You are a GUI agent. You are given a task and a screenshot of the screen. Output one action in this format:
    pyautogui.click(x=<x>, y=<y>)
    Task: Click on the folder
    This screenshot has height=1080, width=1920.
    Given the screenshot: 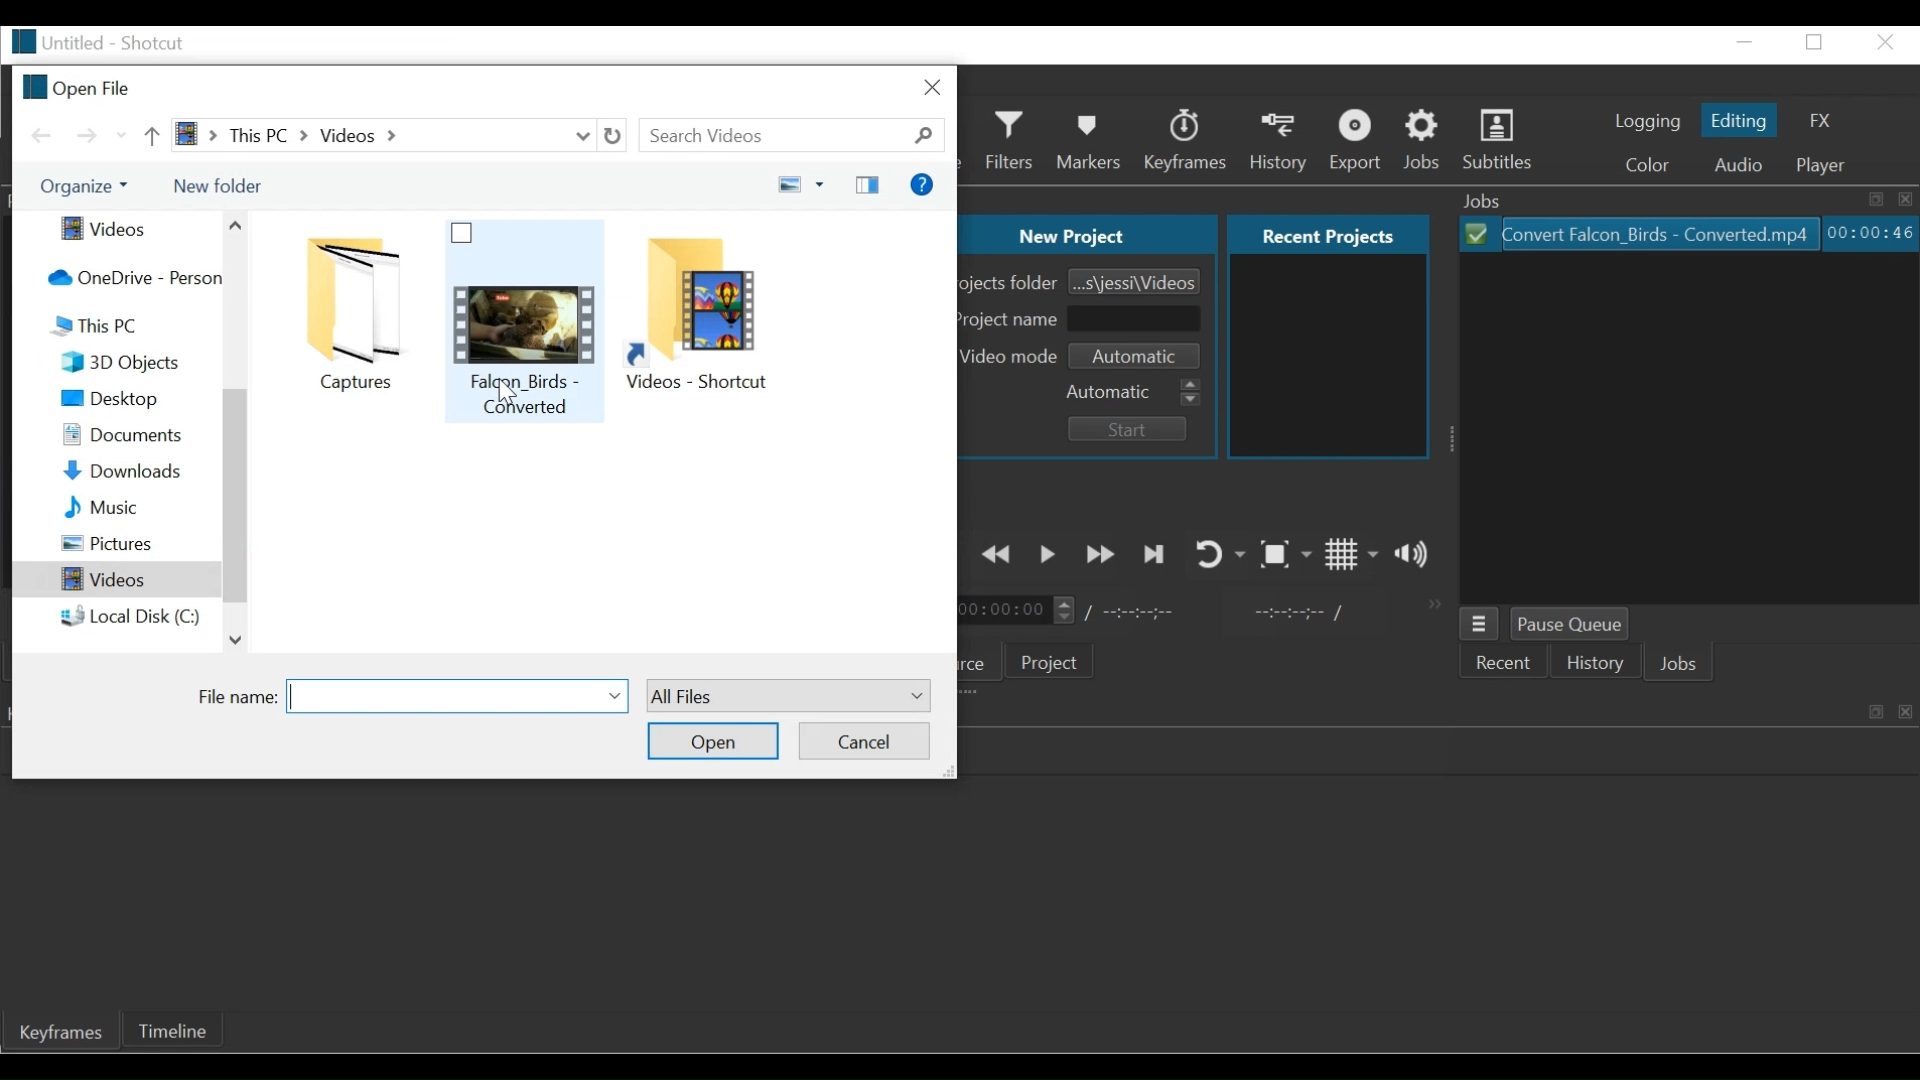 What is the action you would take?
    pyautogui.click(x=713, y=318)
    